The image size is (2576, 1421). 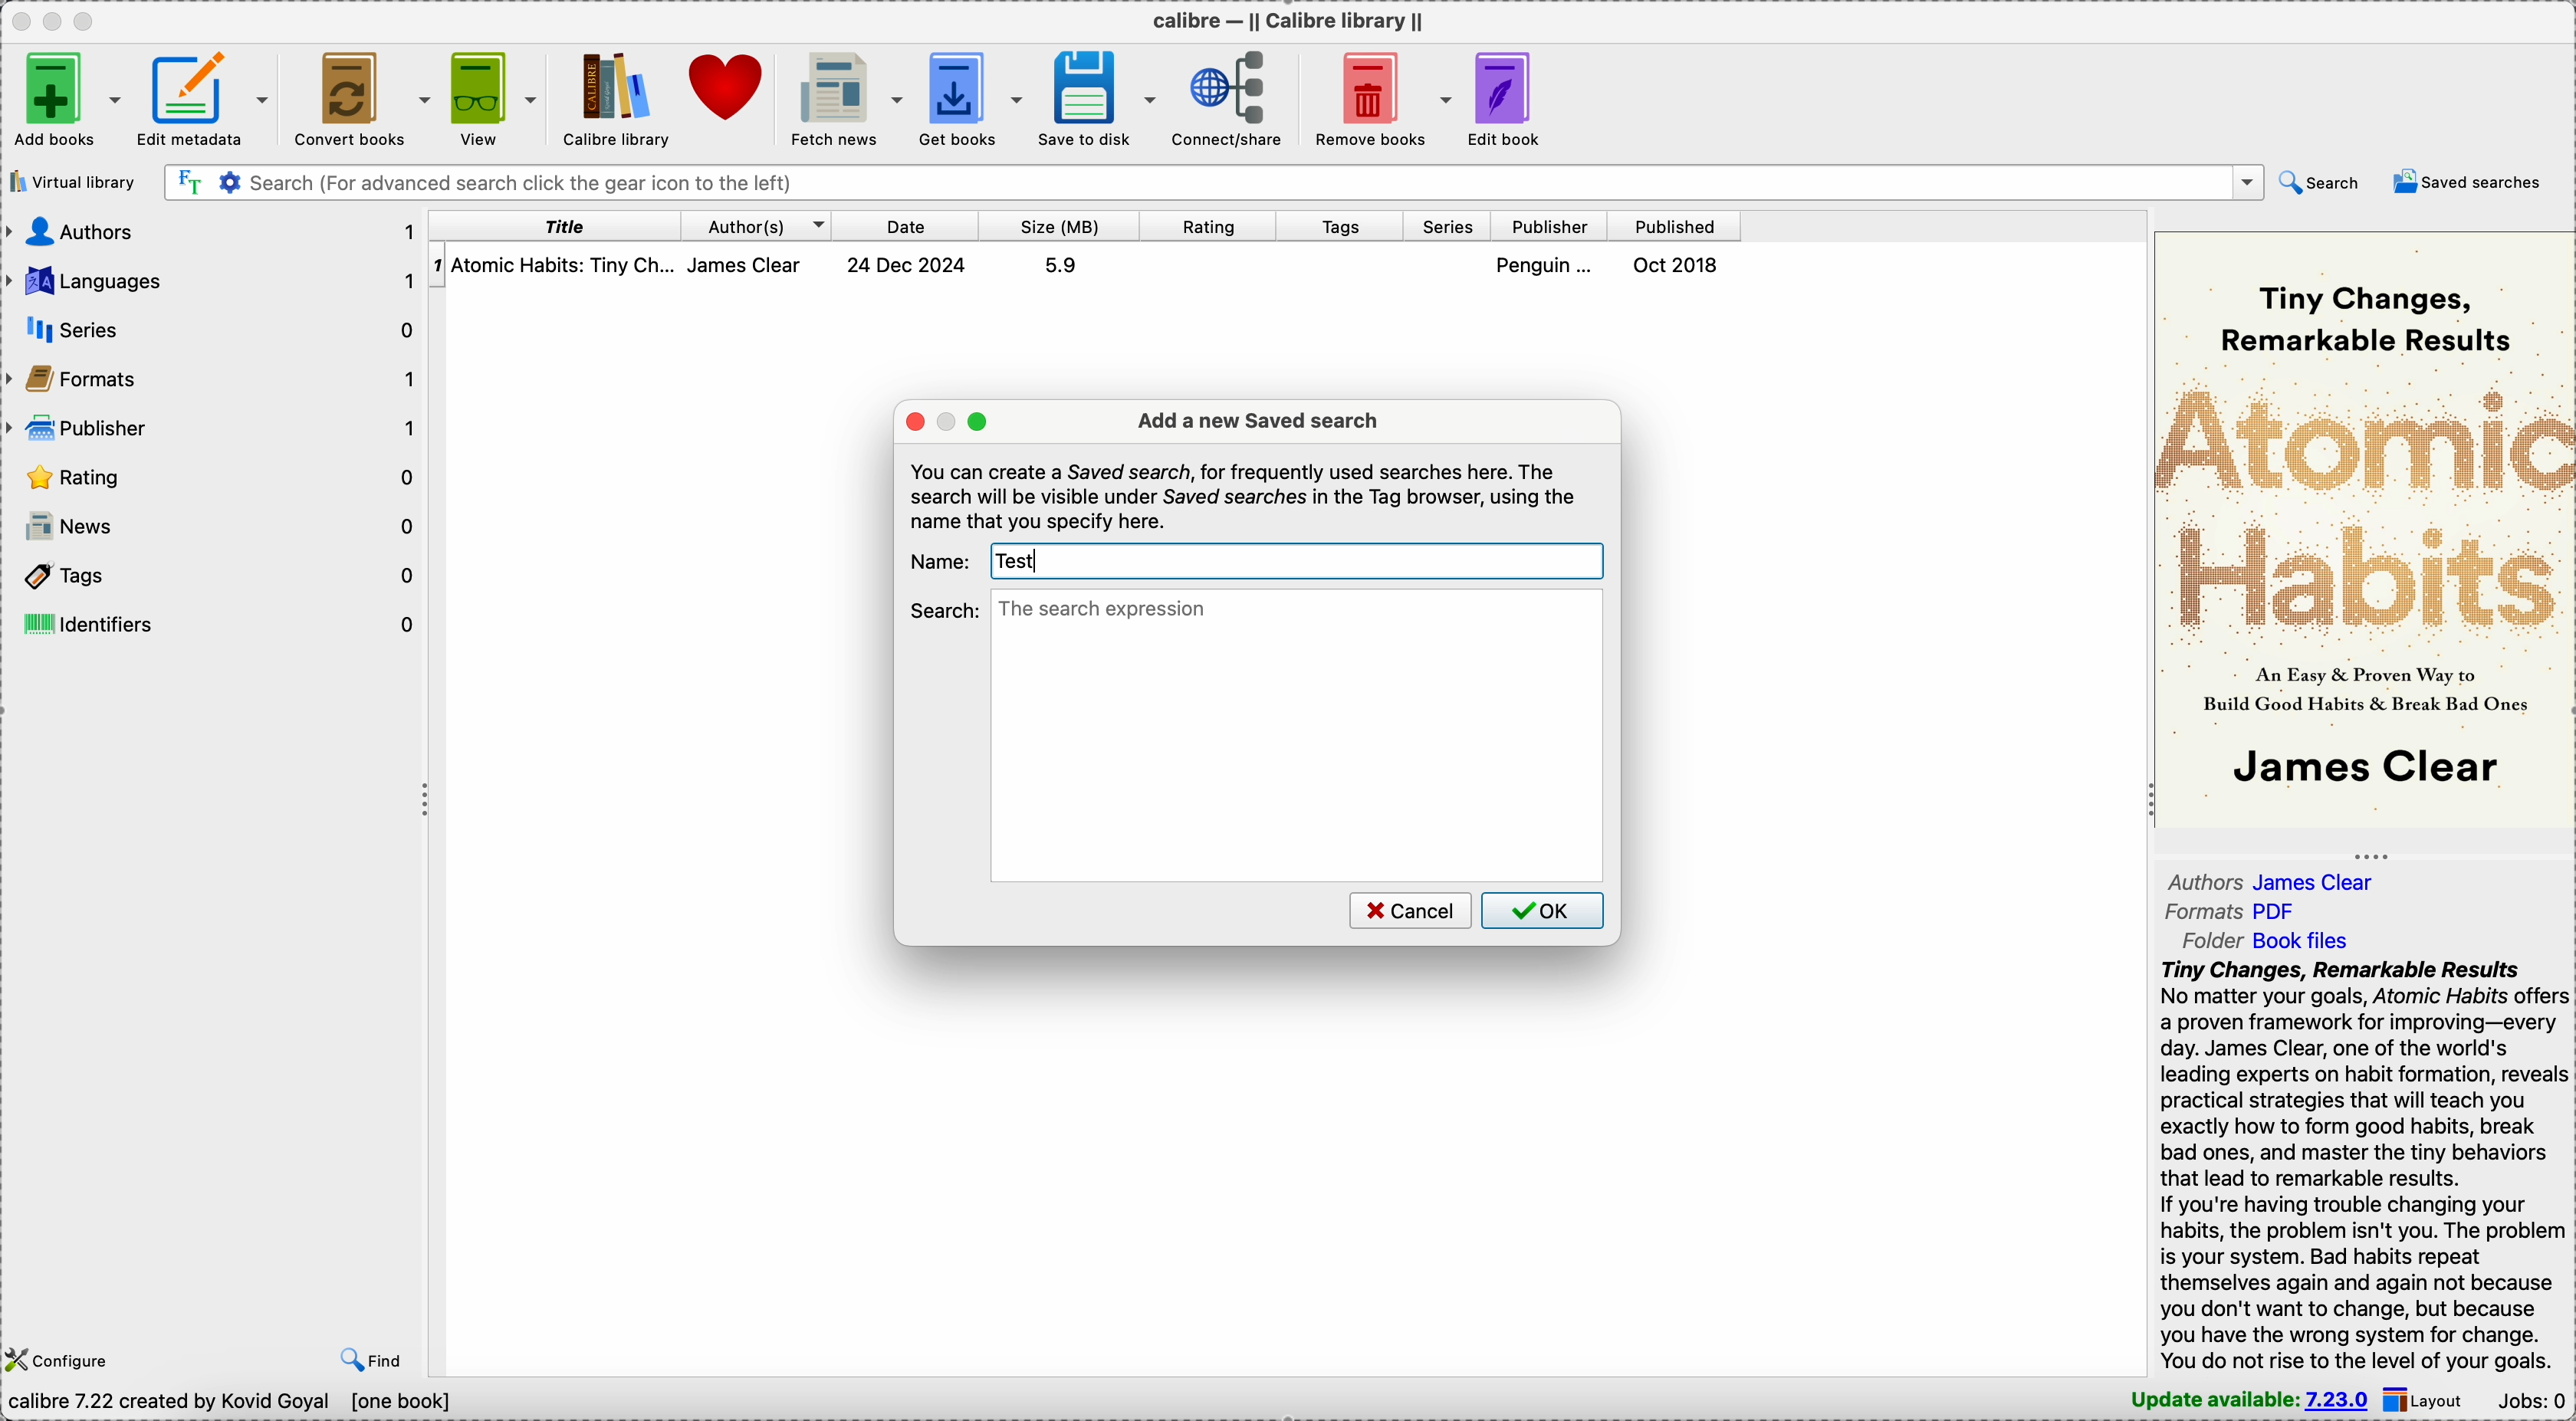 I want to click on maximize, so click(x=979, y=422).